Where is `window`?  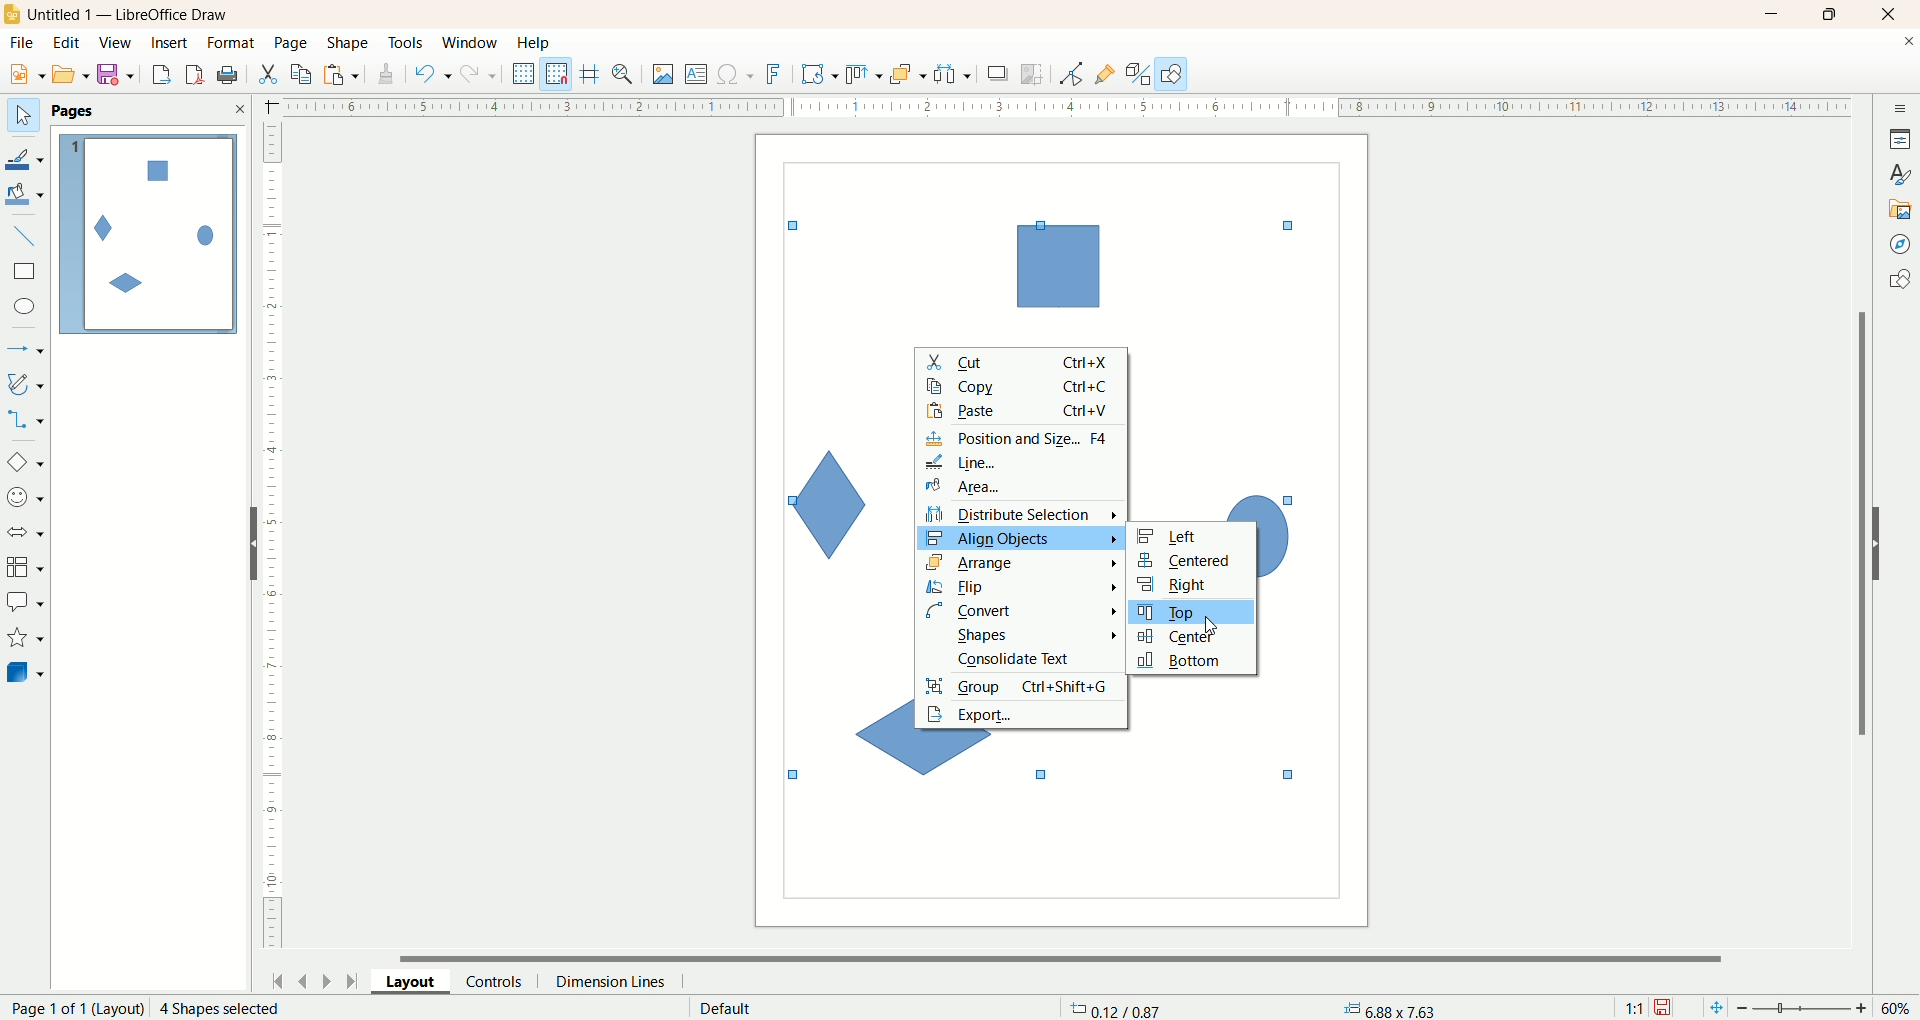
window is located at coordinates (475, 44).